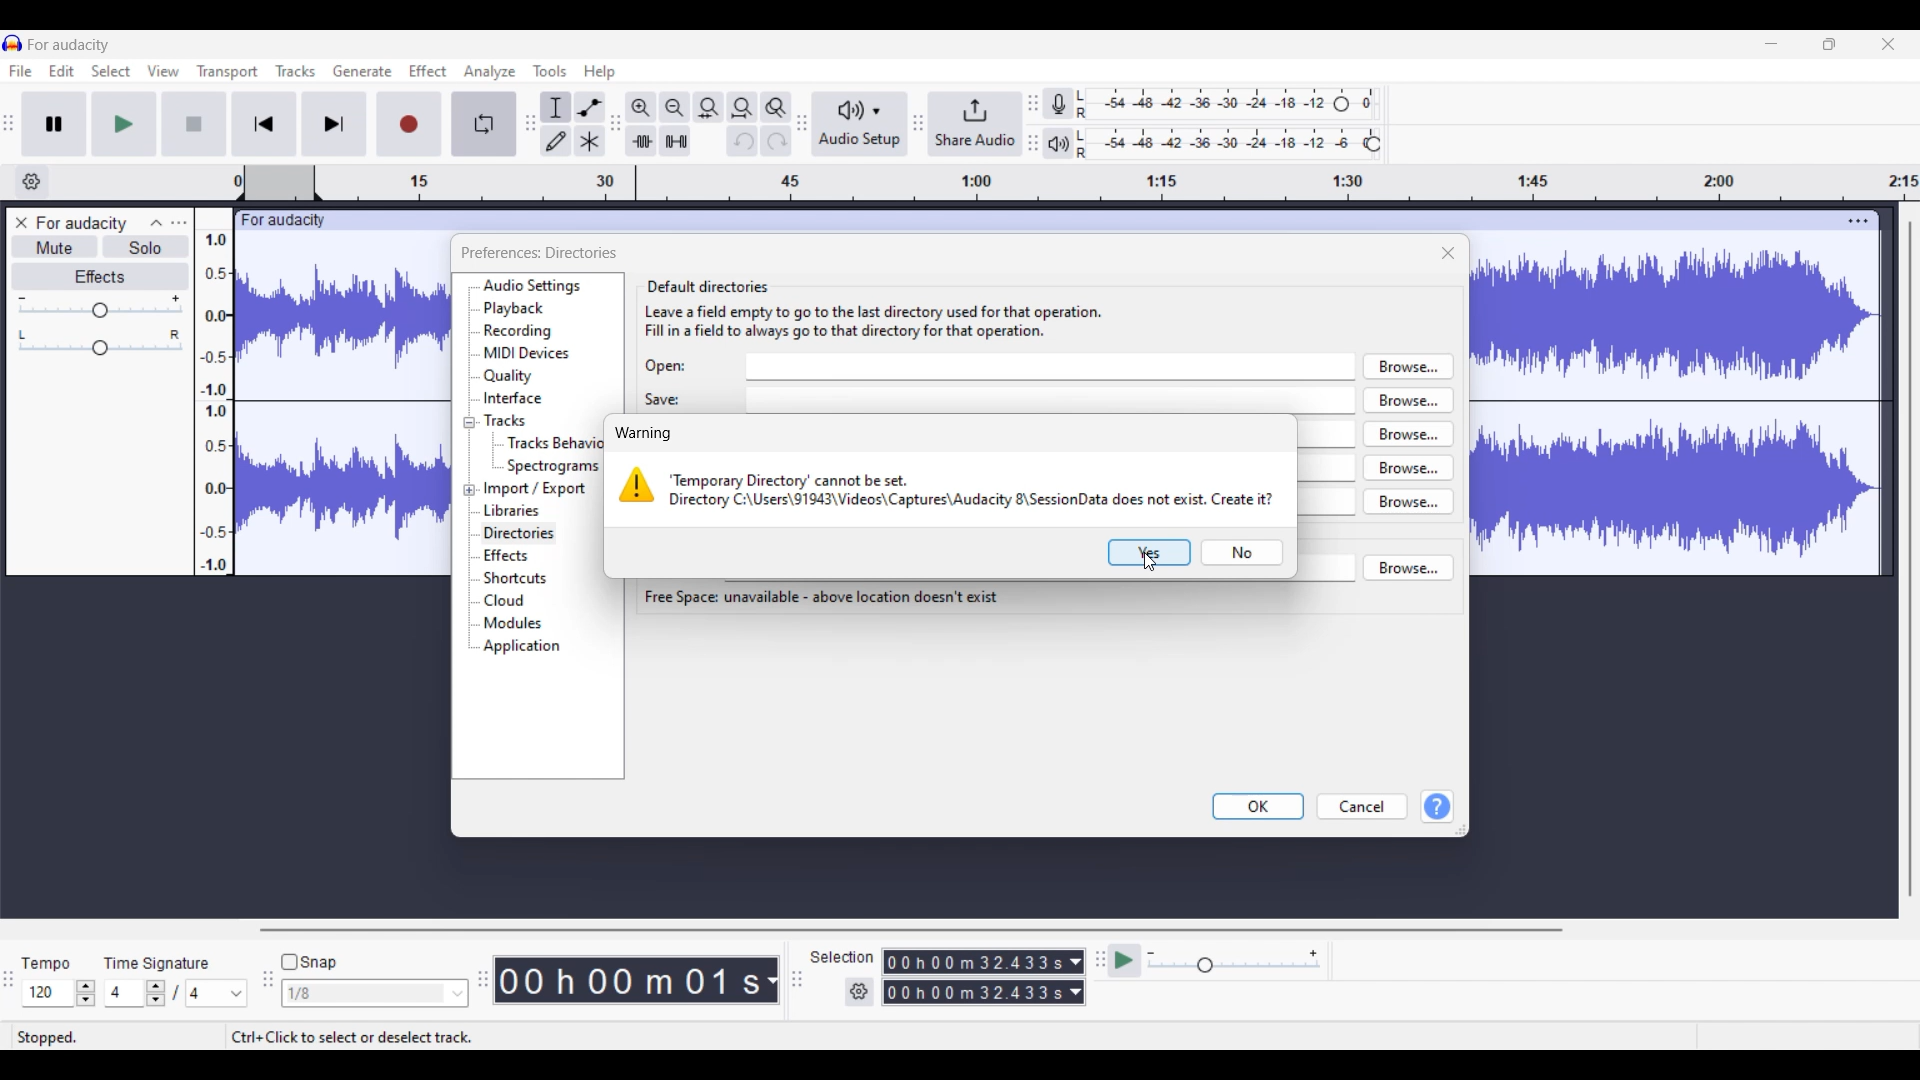  Describe the element at coordinates (228, 72) in the screenshot. I see `Transport menu` at that location.